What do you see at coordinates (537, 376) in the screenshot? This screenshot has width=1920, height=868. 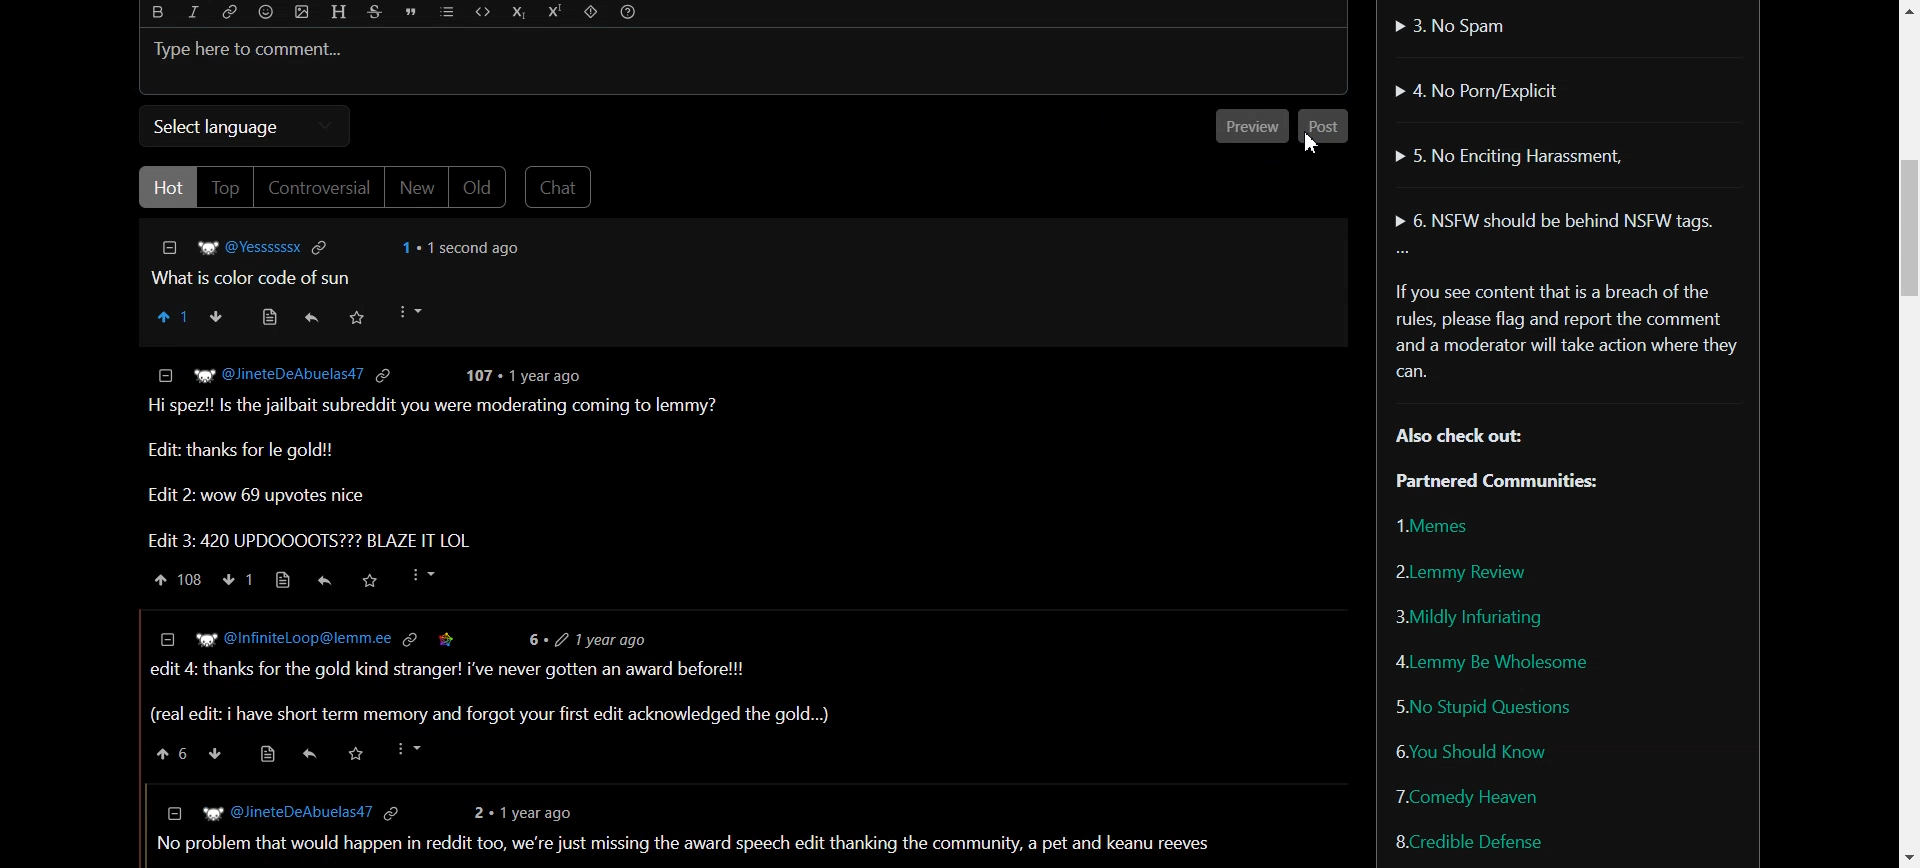 I see `107 « 1 year ago` at bounding box center [537, 376].